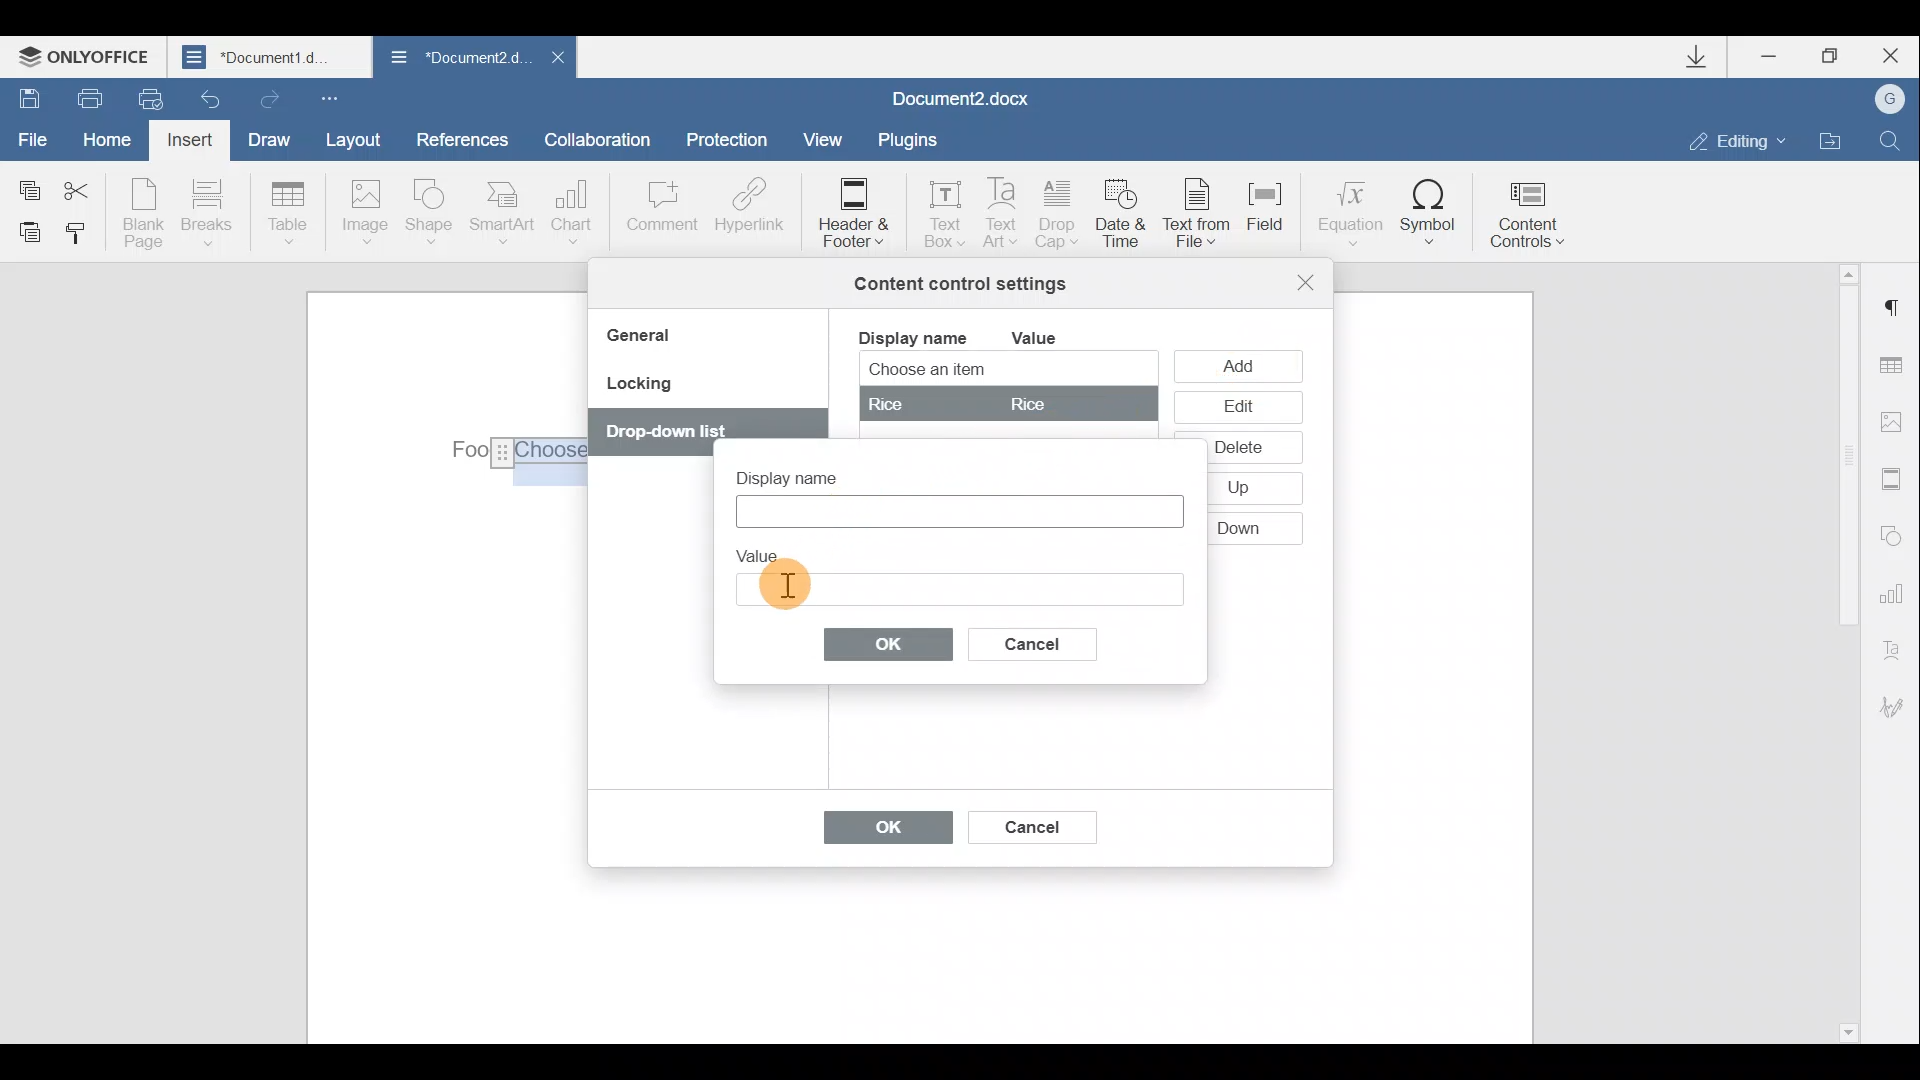  Describe the element at coordinates (1202, 215) in the screenshot. I see `Text from file` at that location.